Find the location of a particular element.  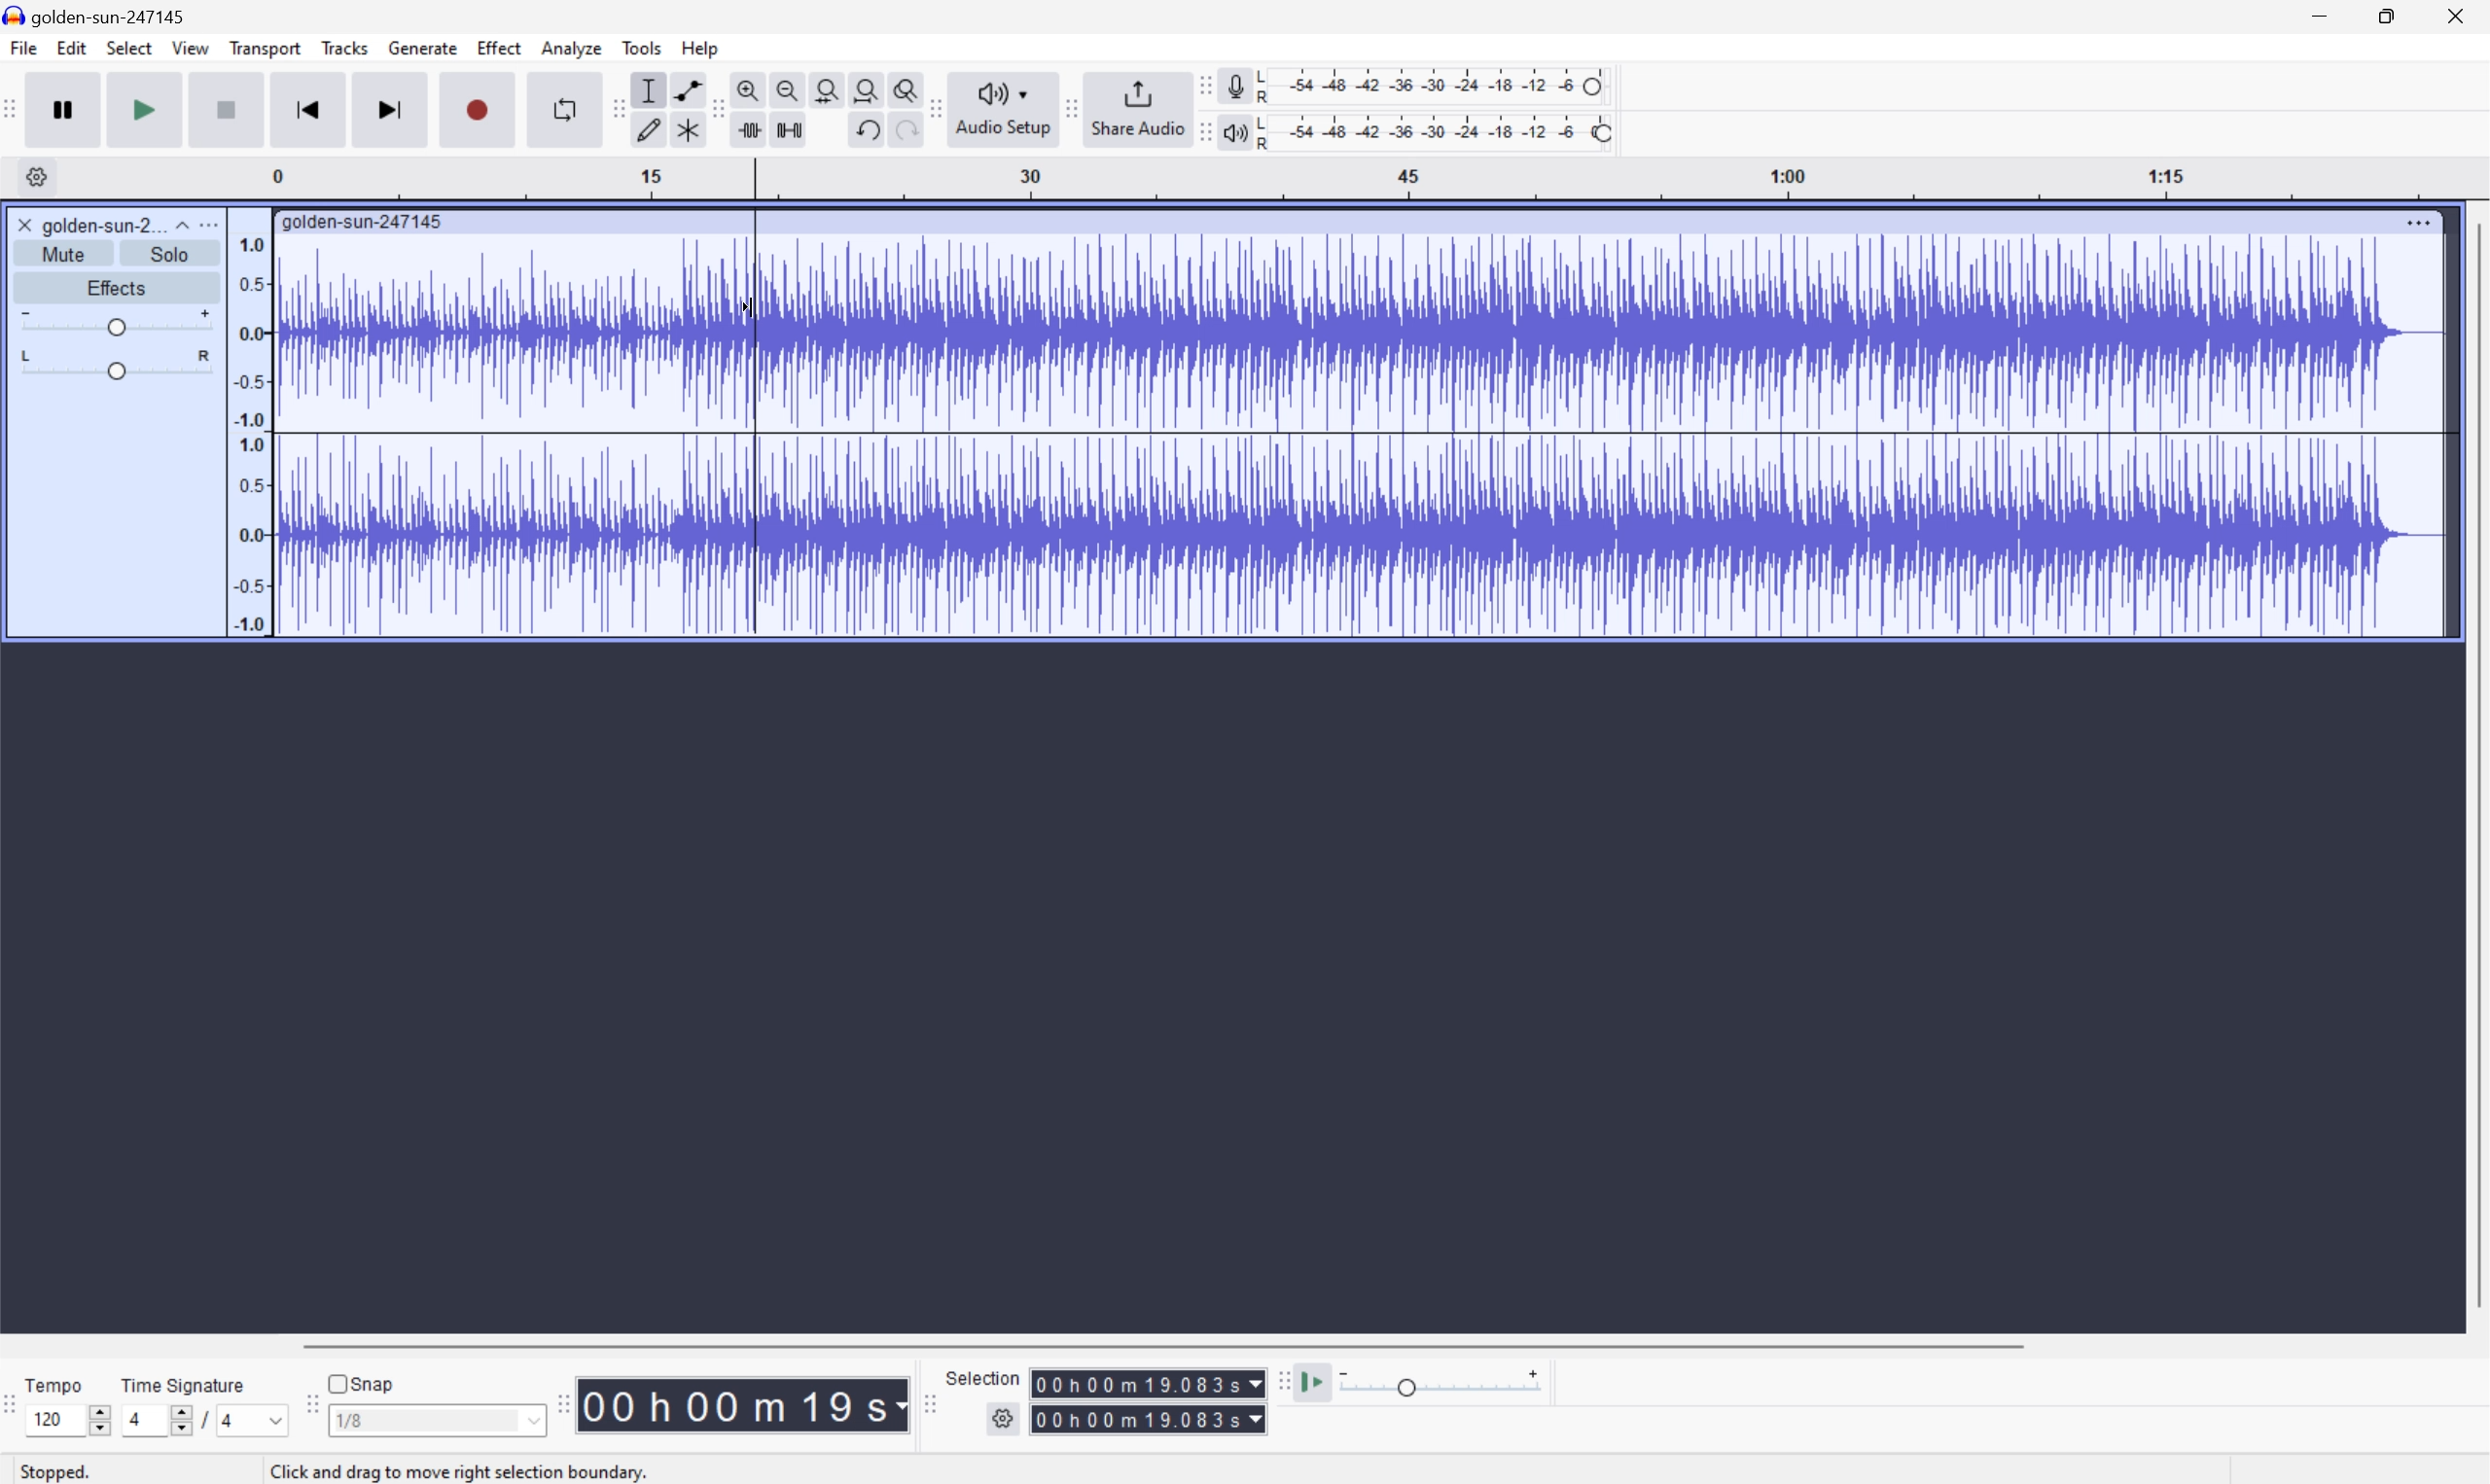

Playback speed: 100% is located at coordinates (1438, 129).